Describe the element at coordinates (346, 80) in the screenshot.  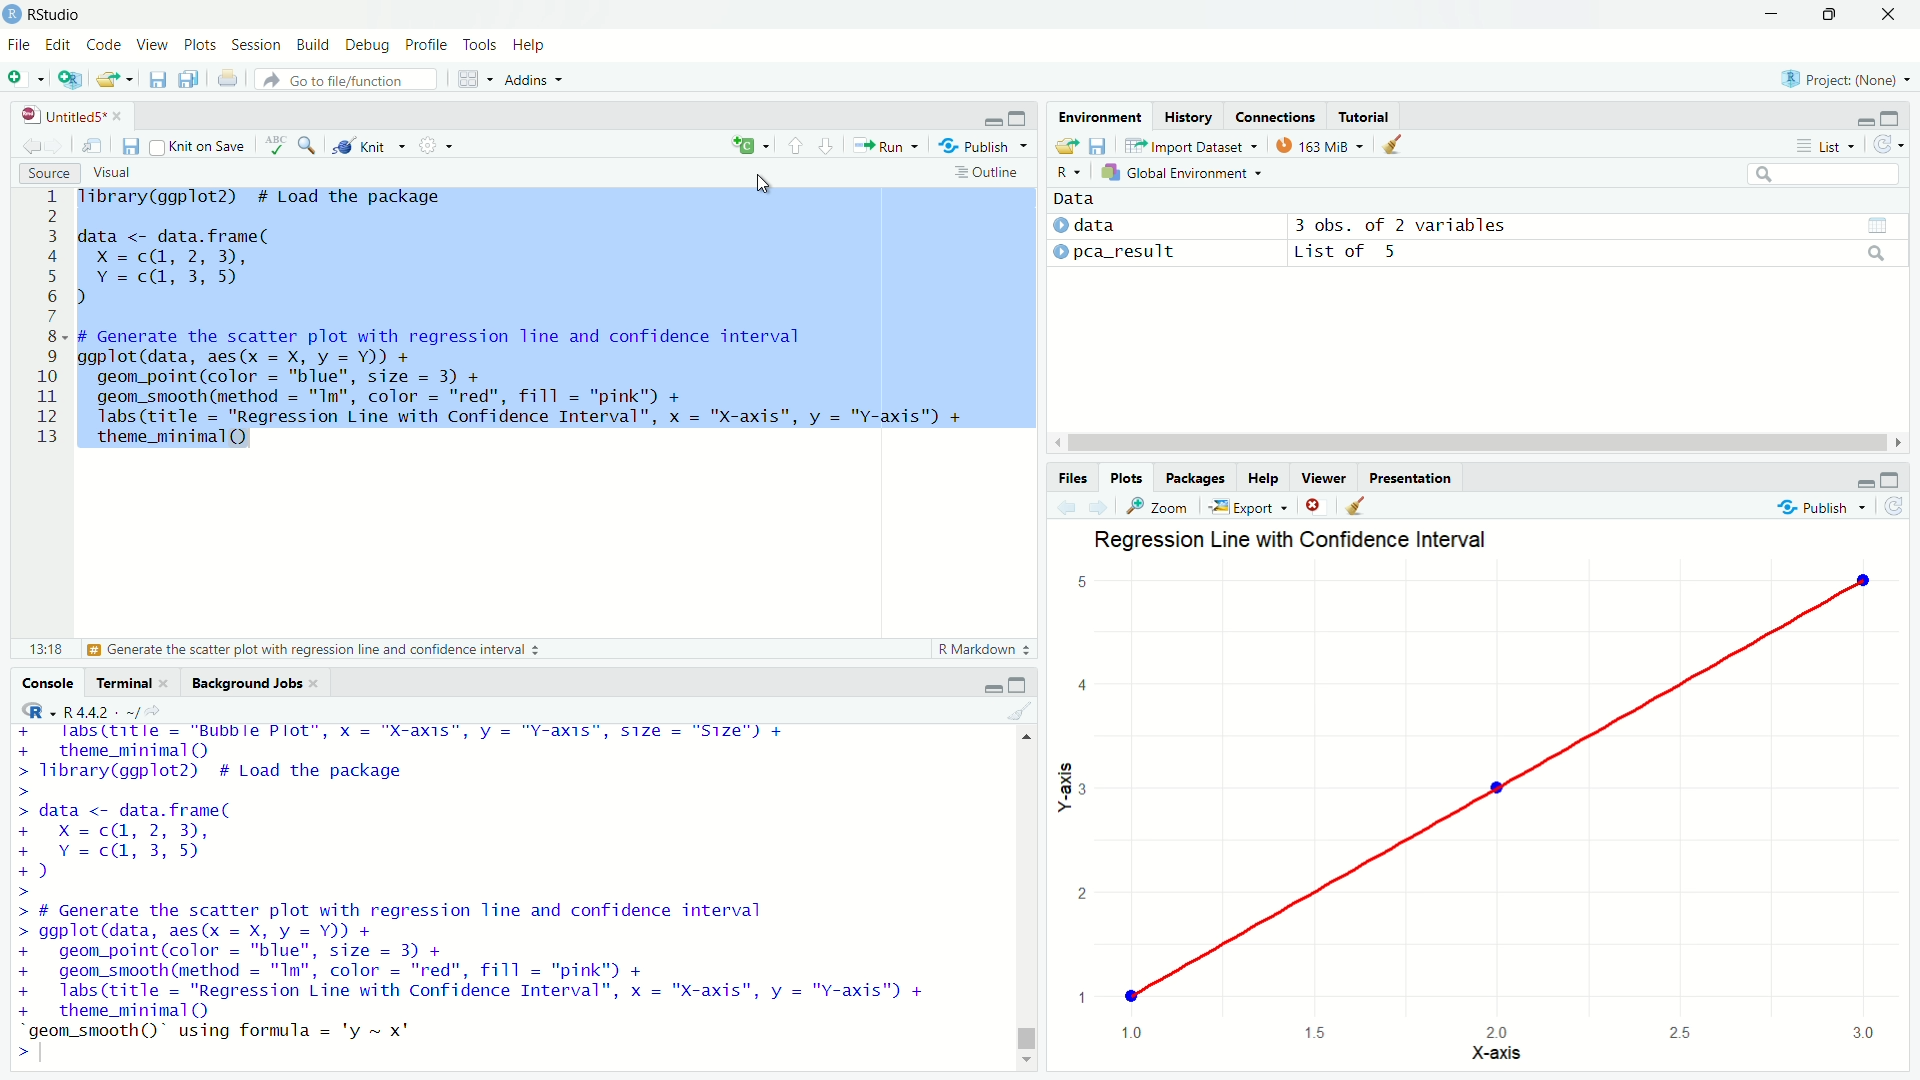
I see `Go to file/function` at that location.